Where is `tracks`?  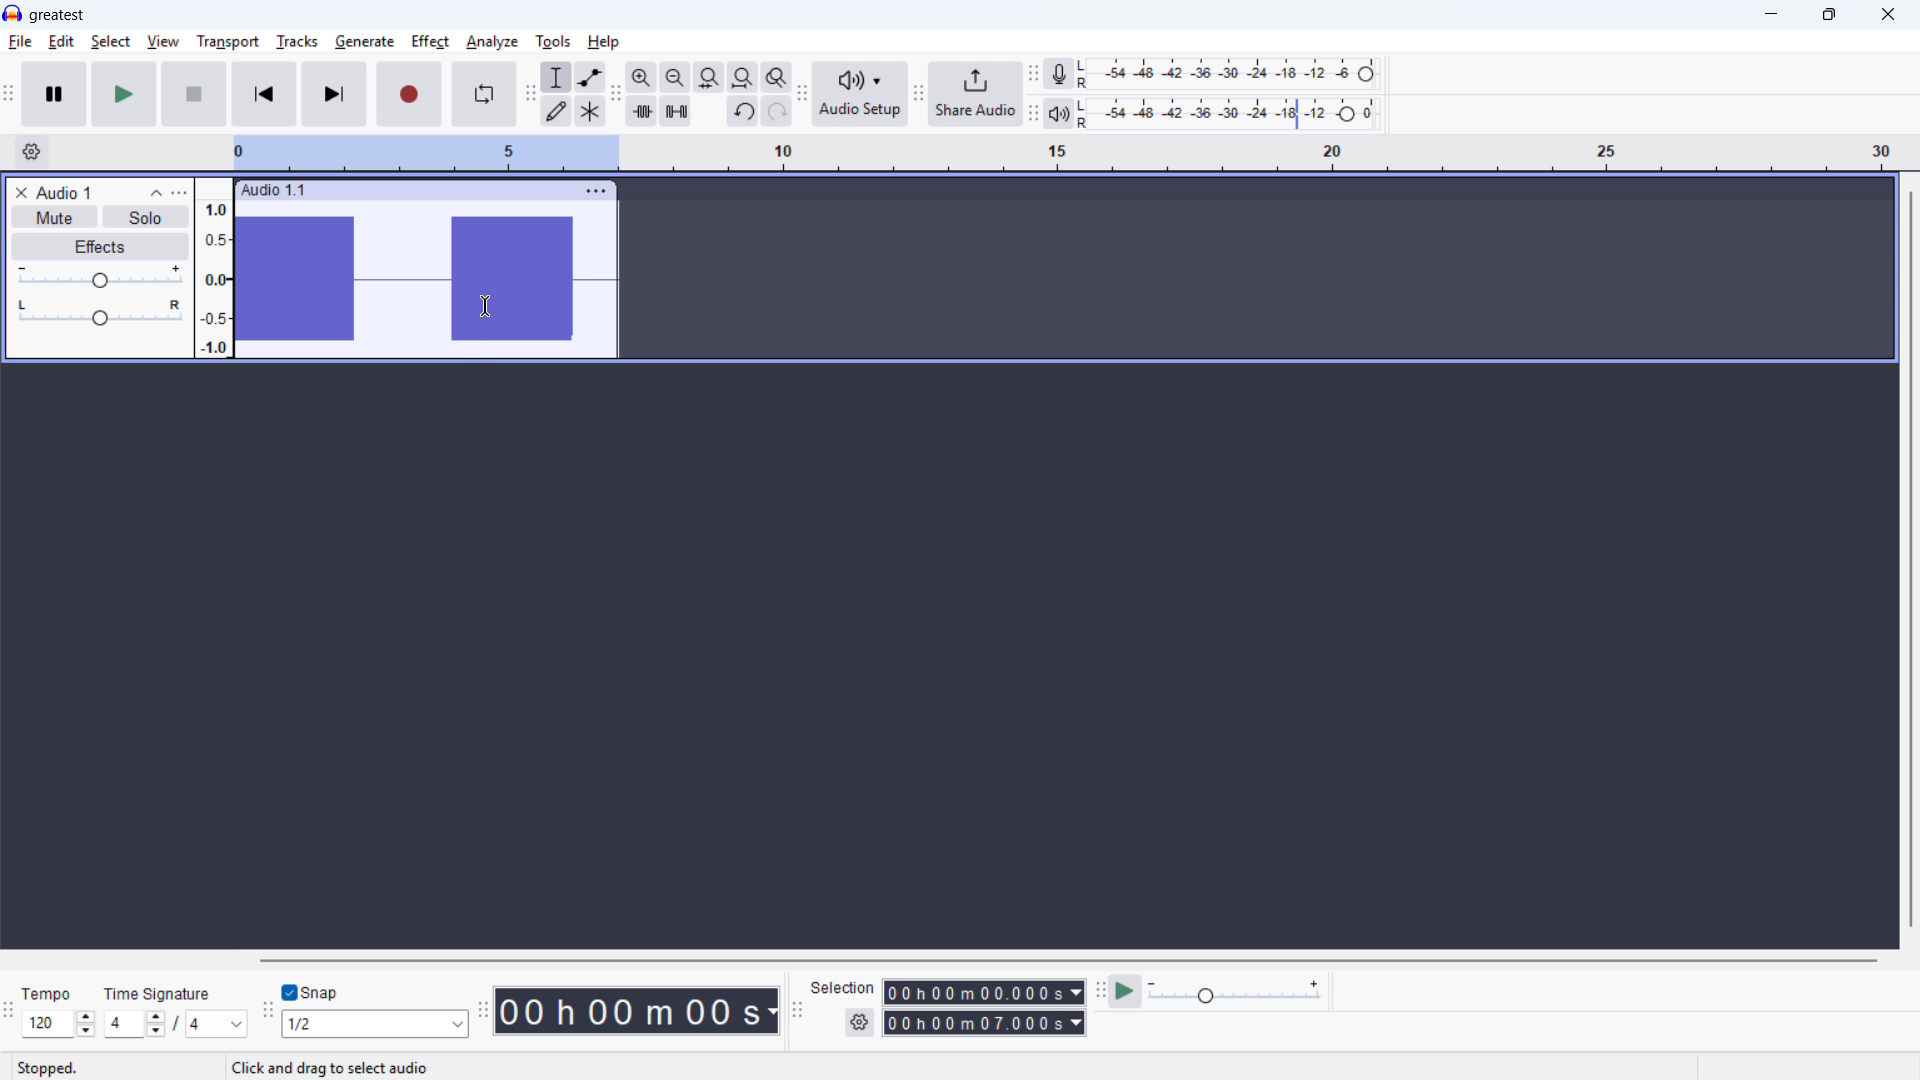 tracks is located at coordinates (298, 42).